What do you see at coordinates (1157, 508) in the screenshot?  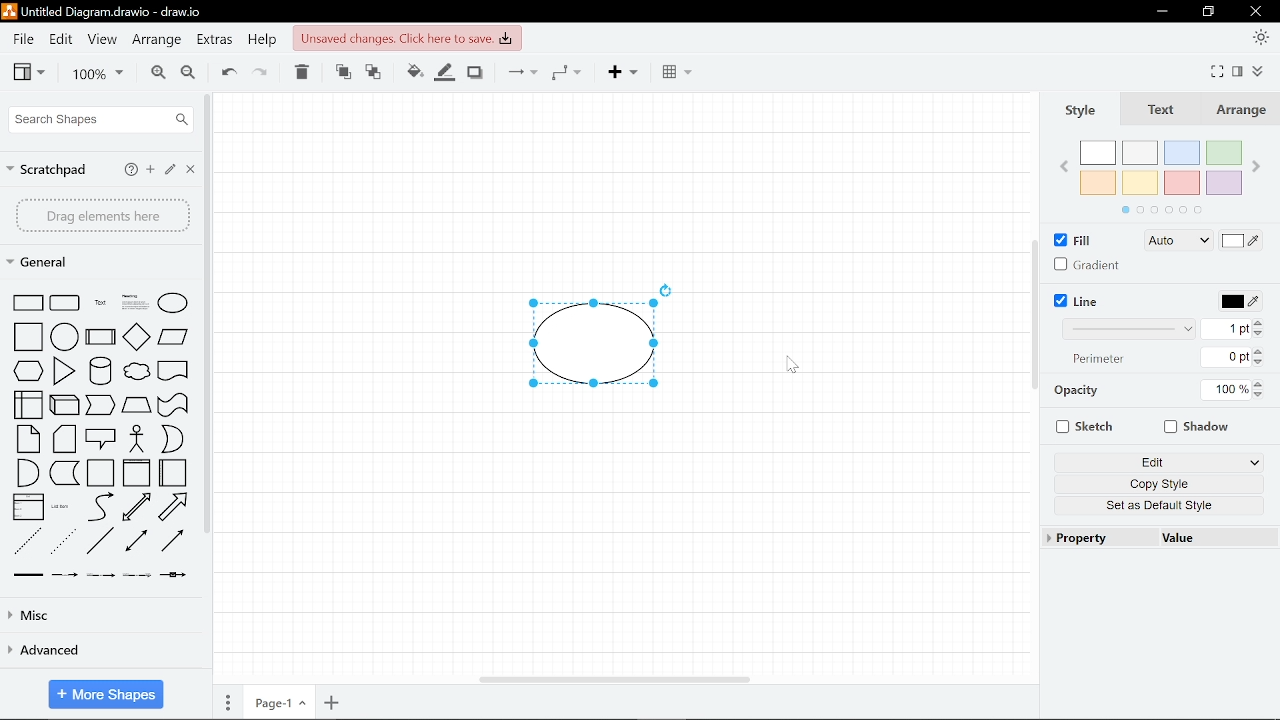 I see `Set as Default style` at bounding box center [1157, 508].